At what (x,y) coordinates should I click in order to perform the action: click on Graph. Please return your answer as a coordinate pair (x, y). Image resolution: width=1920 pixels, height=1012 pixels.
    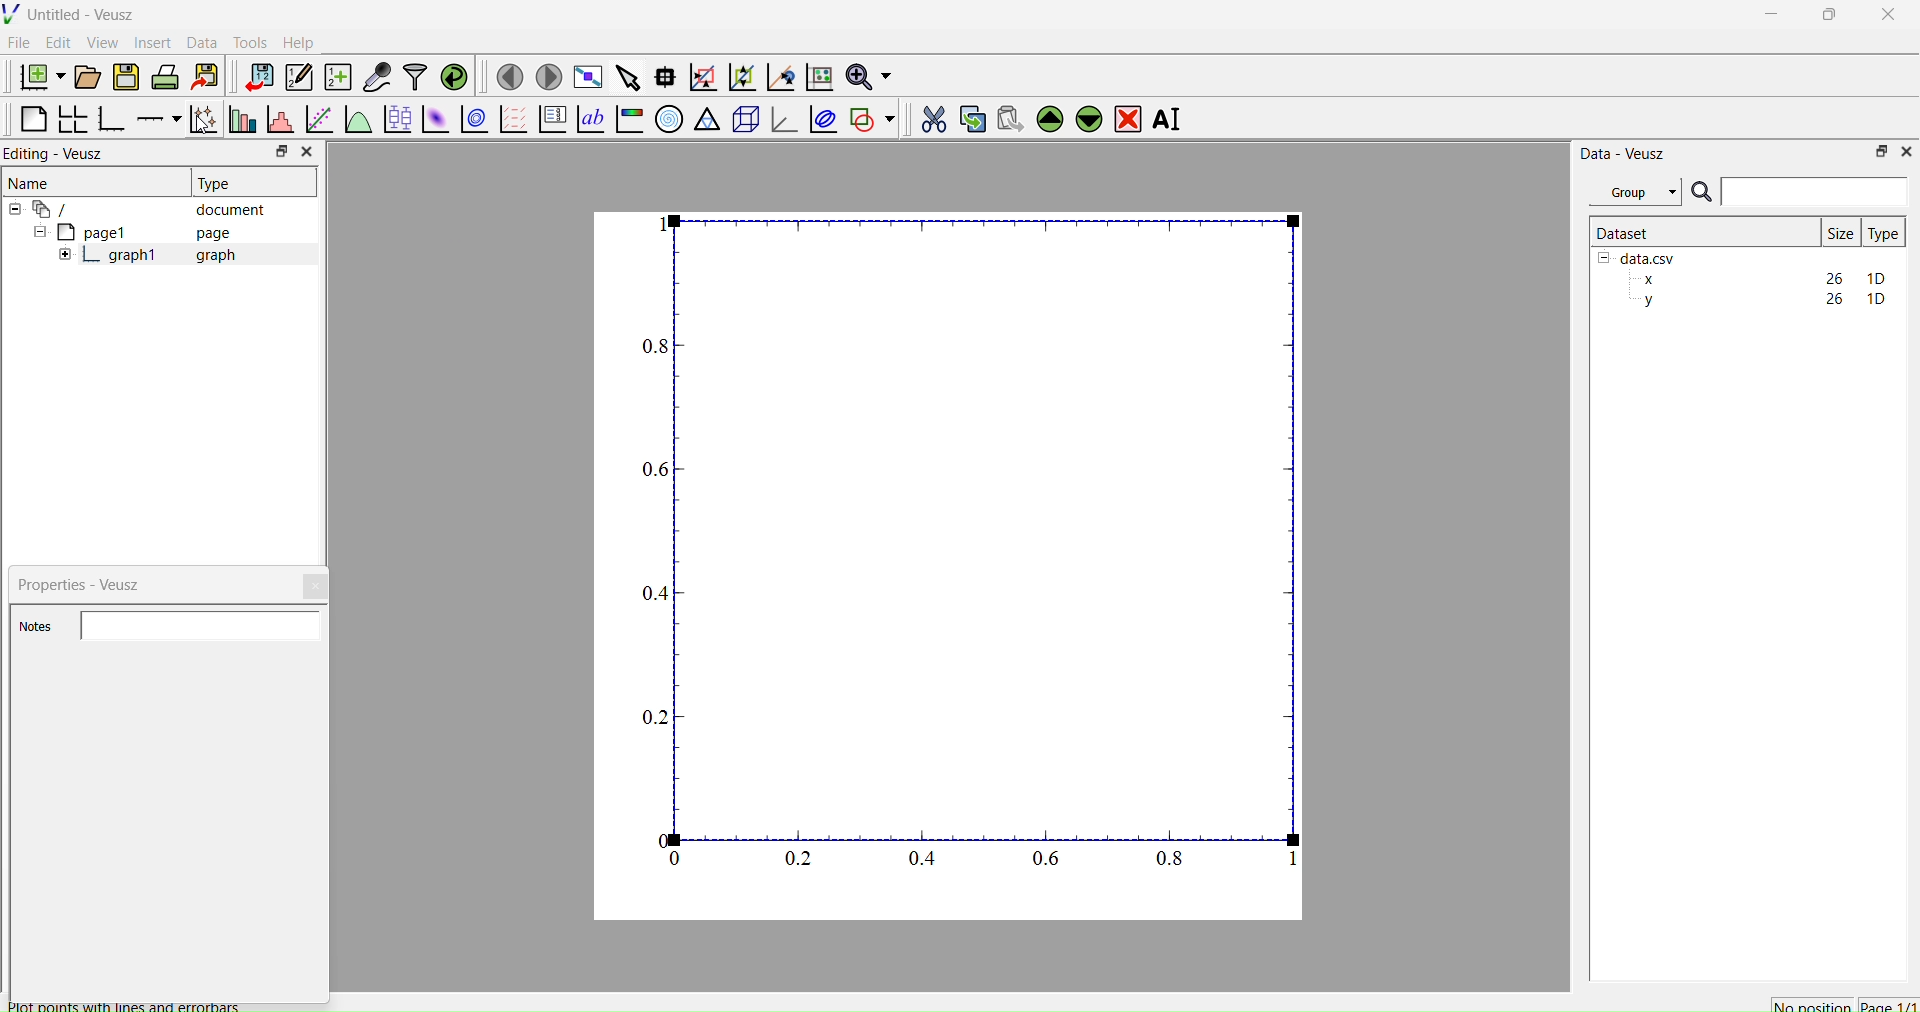
    Looking at the image, I should click on (973, 542).